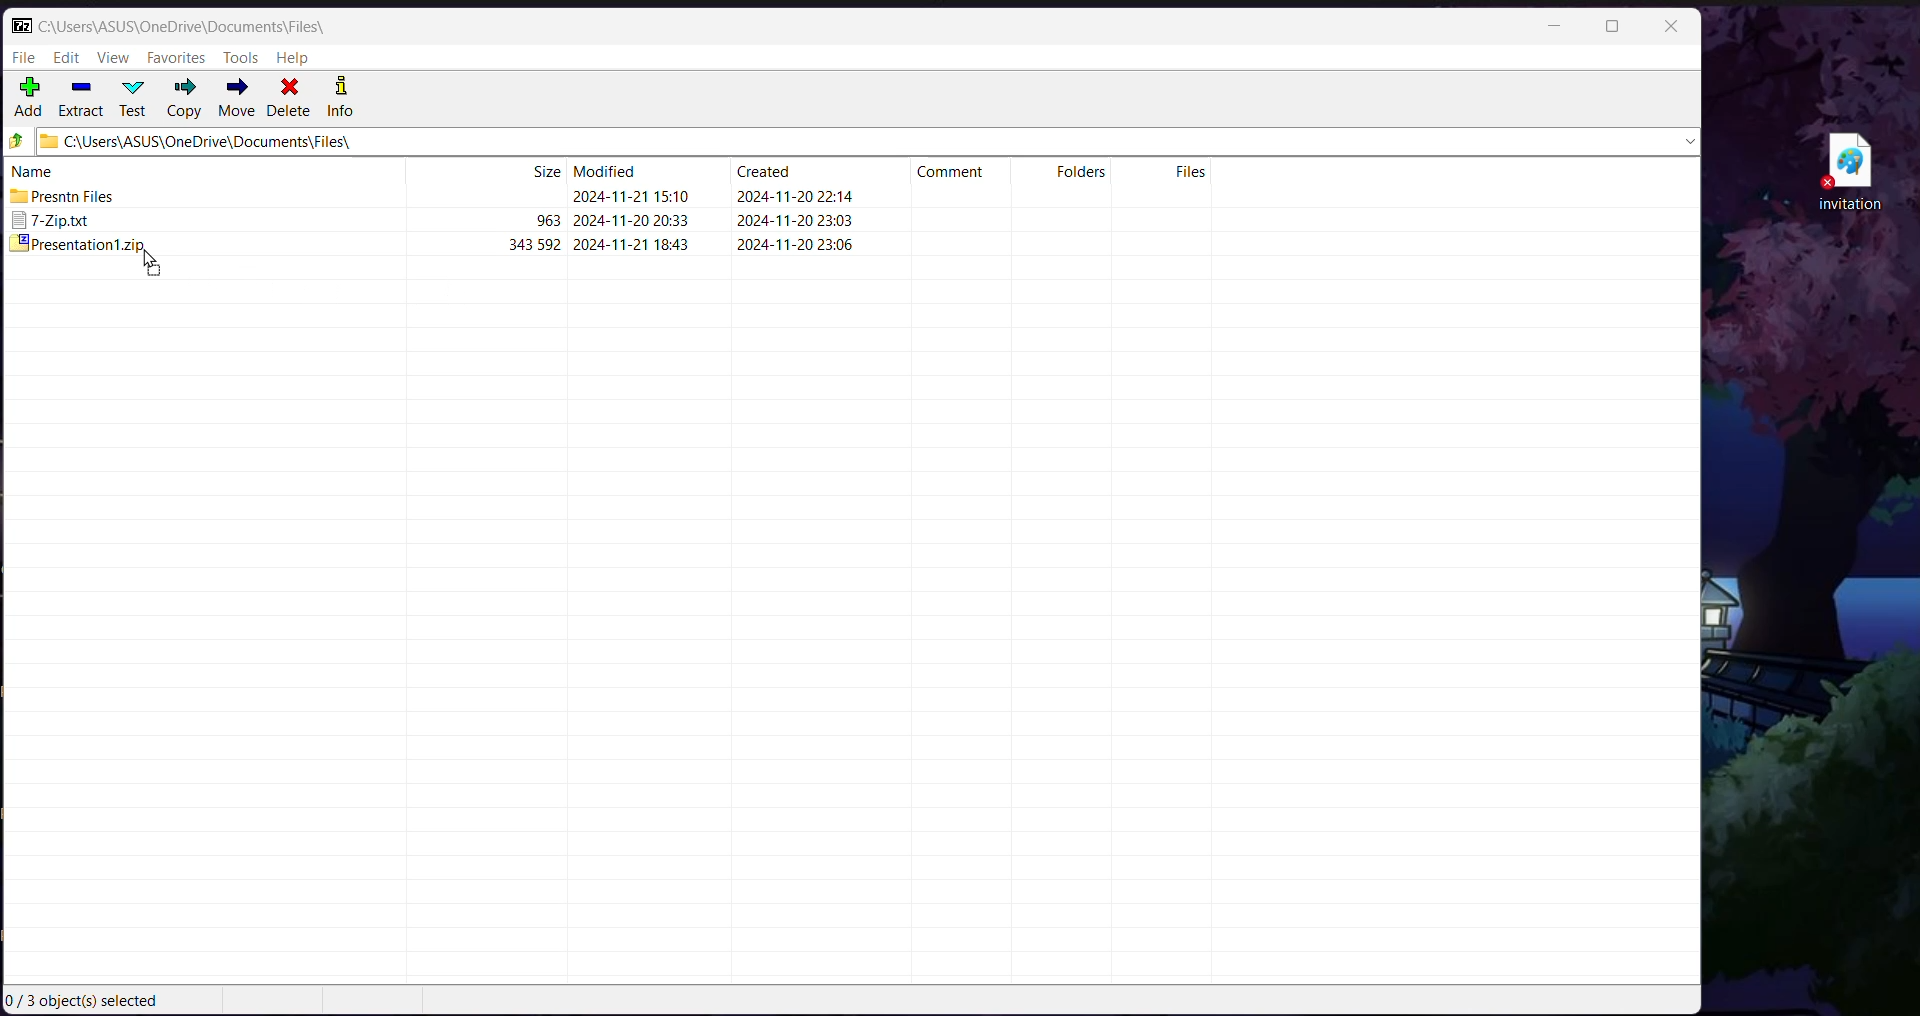 This screenshot has width=1920, height=1016. What do you see at coordinates (235, 98) in the screenshot?
I see `Move` at bounding box center [235, 98].